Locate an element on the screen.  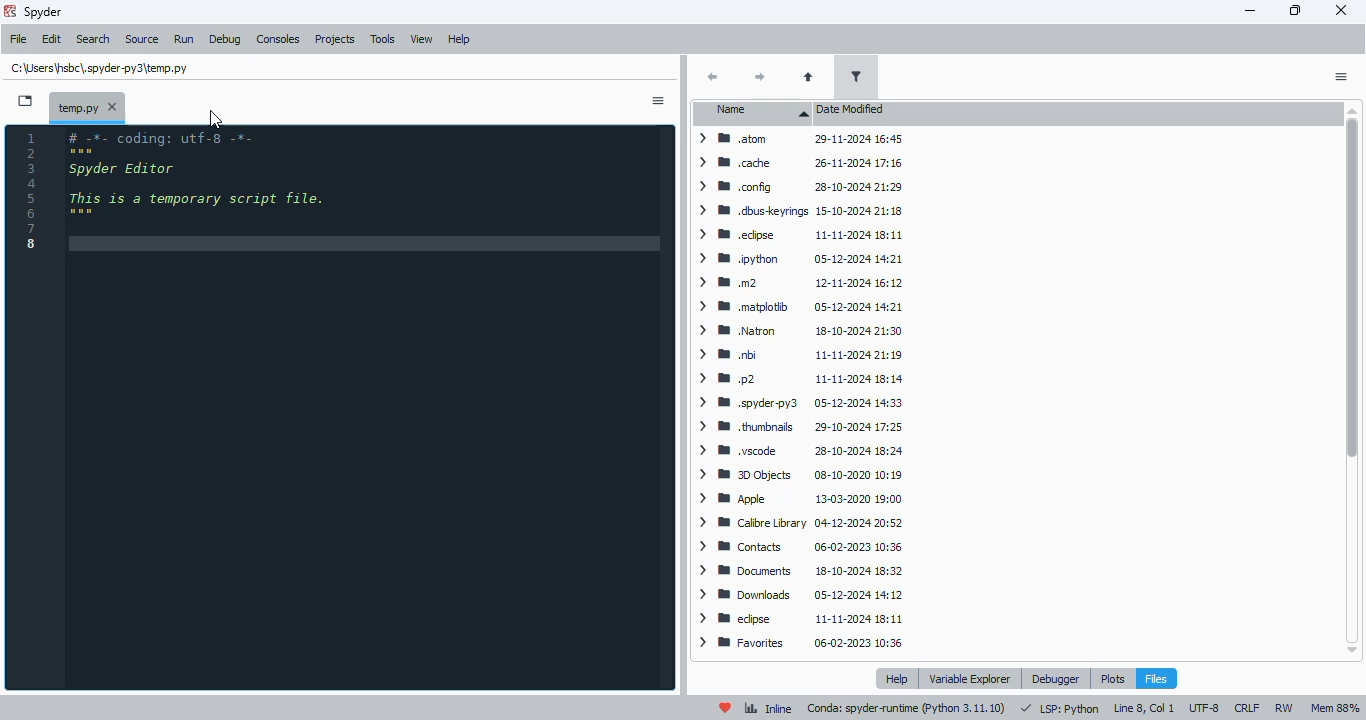
> BB .dbuskevrings 15-10-2024 21:18 is located at coordinates (797, 209).